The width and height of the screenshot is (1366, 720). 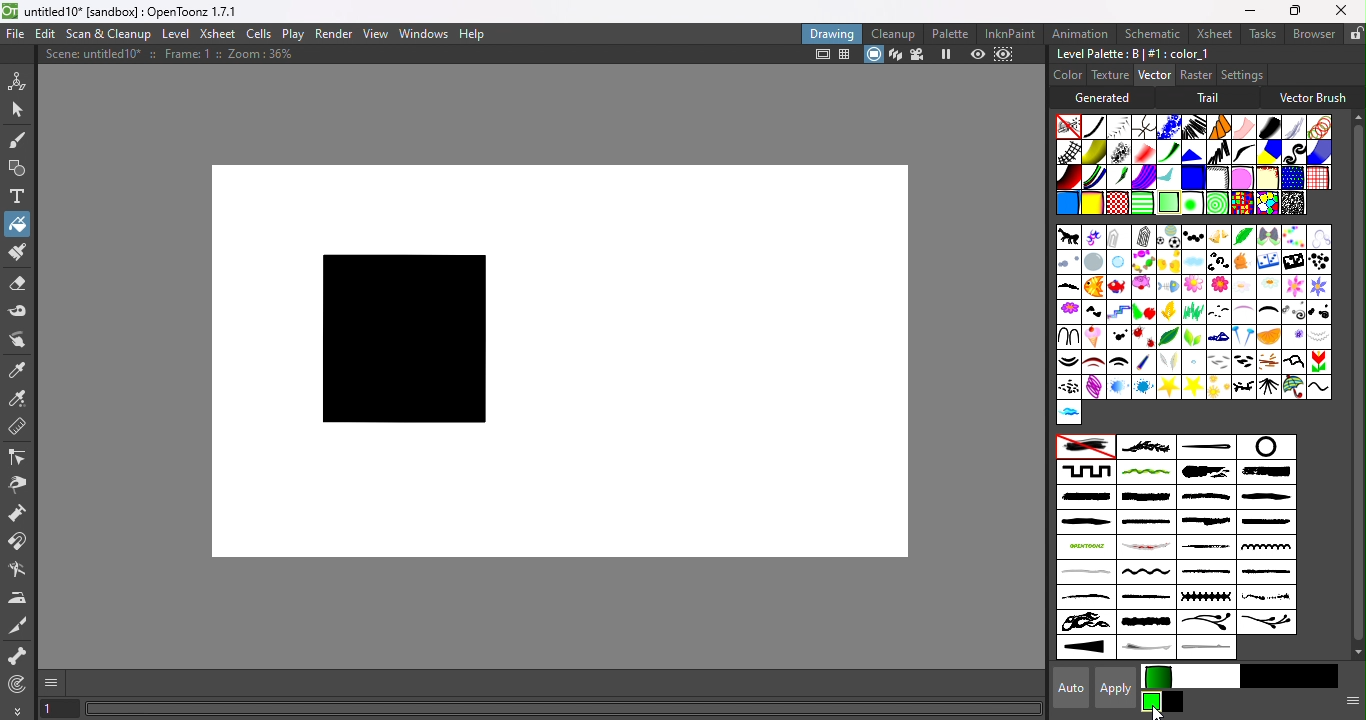 I want to click on greek_frieze, so click(x=1086, y=471).